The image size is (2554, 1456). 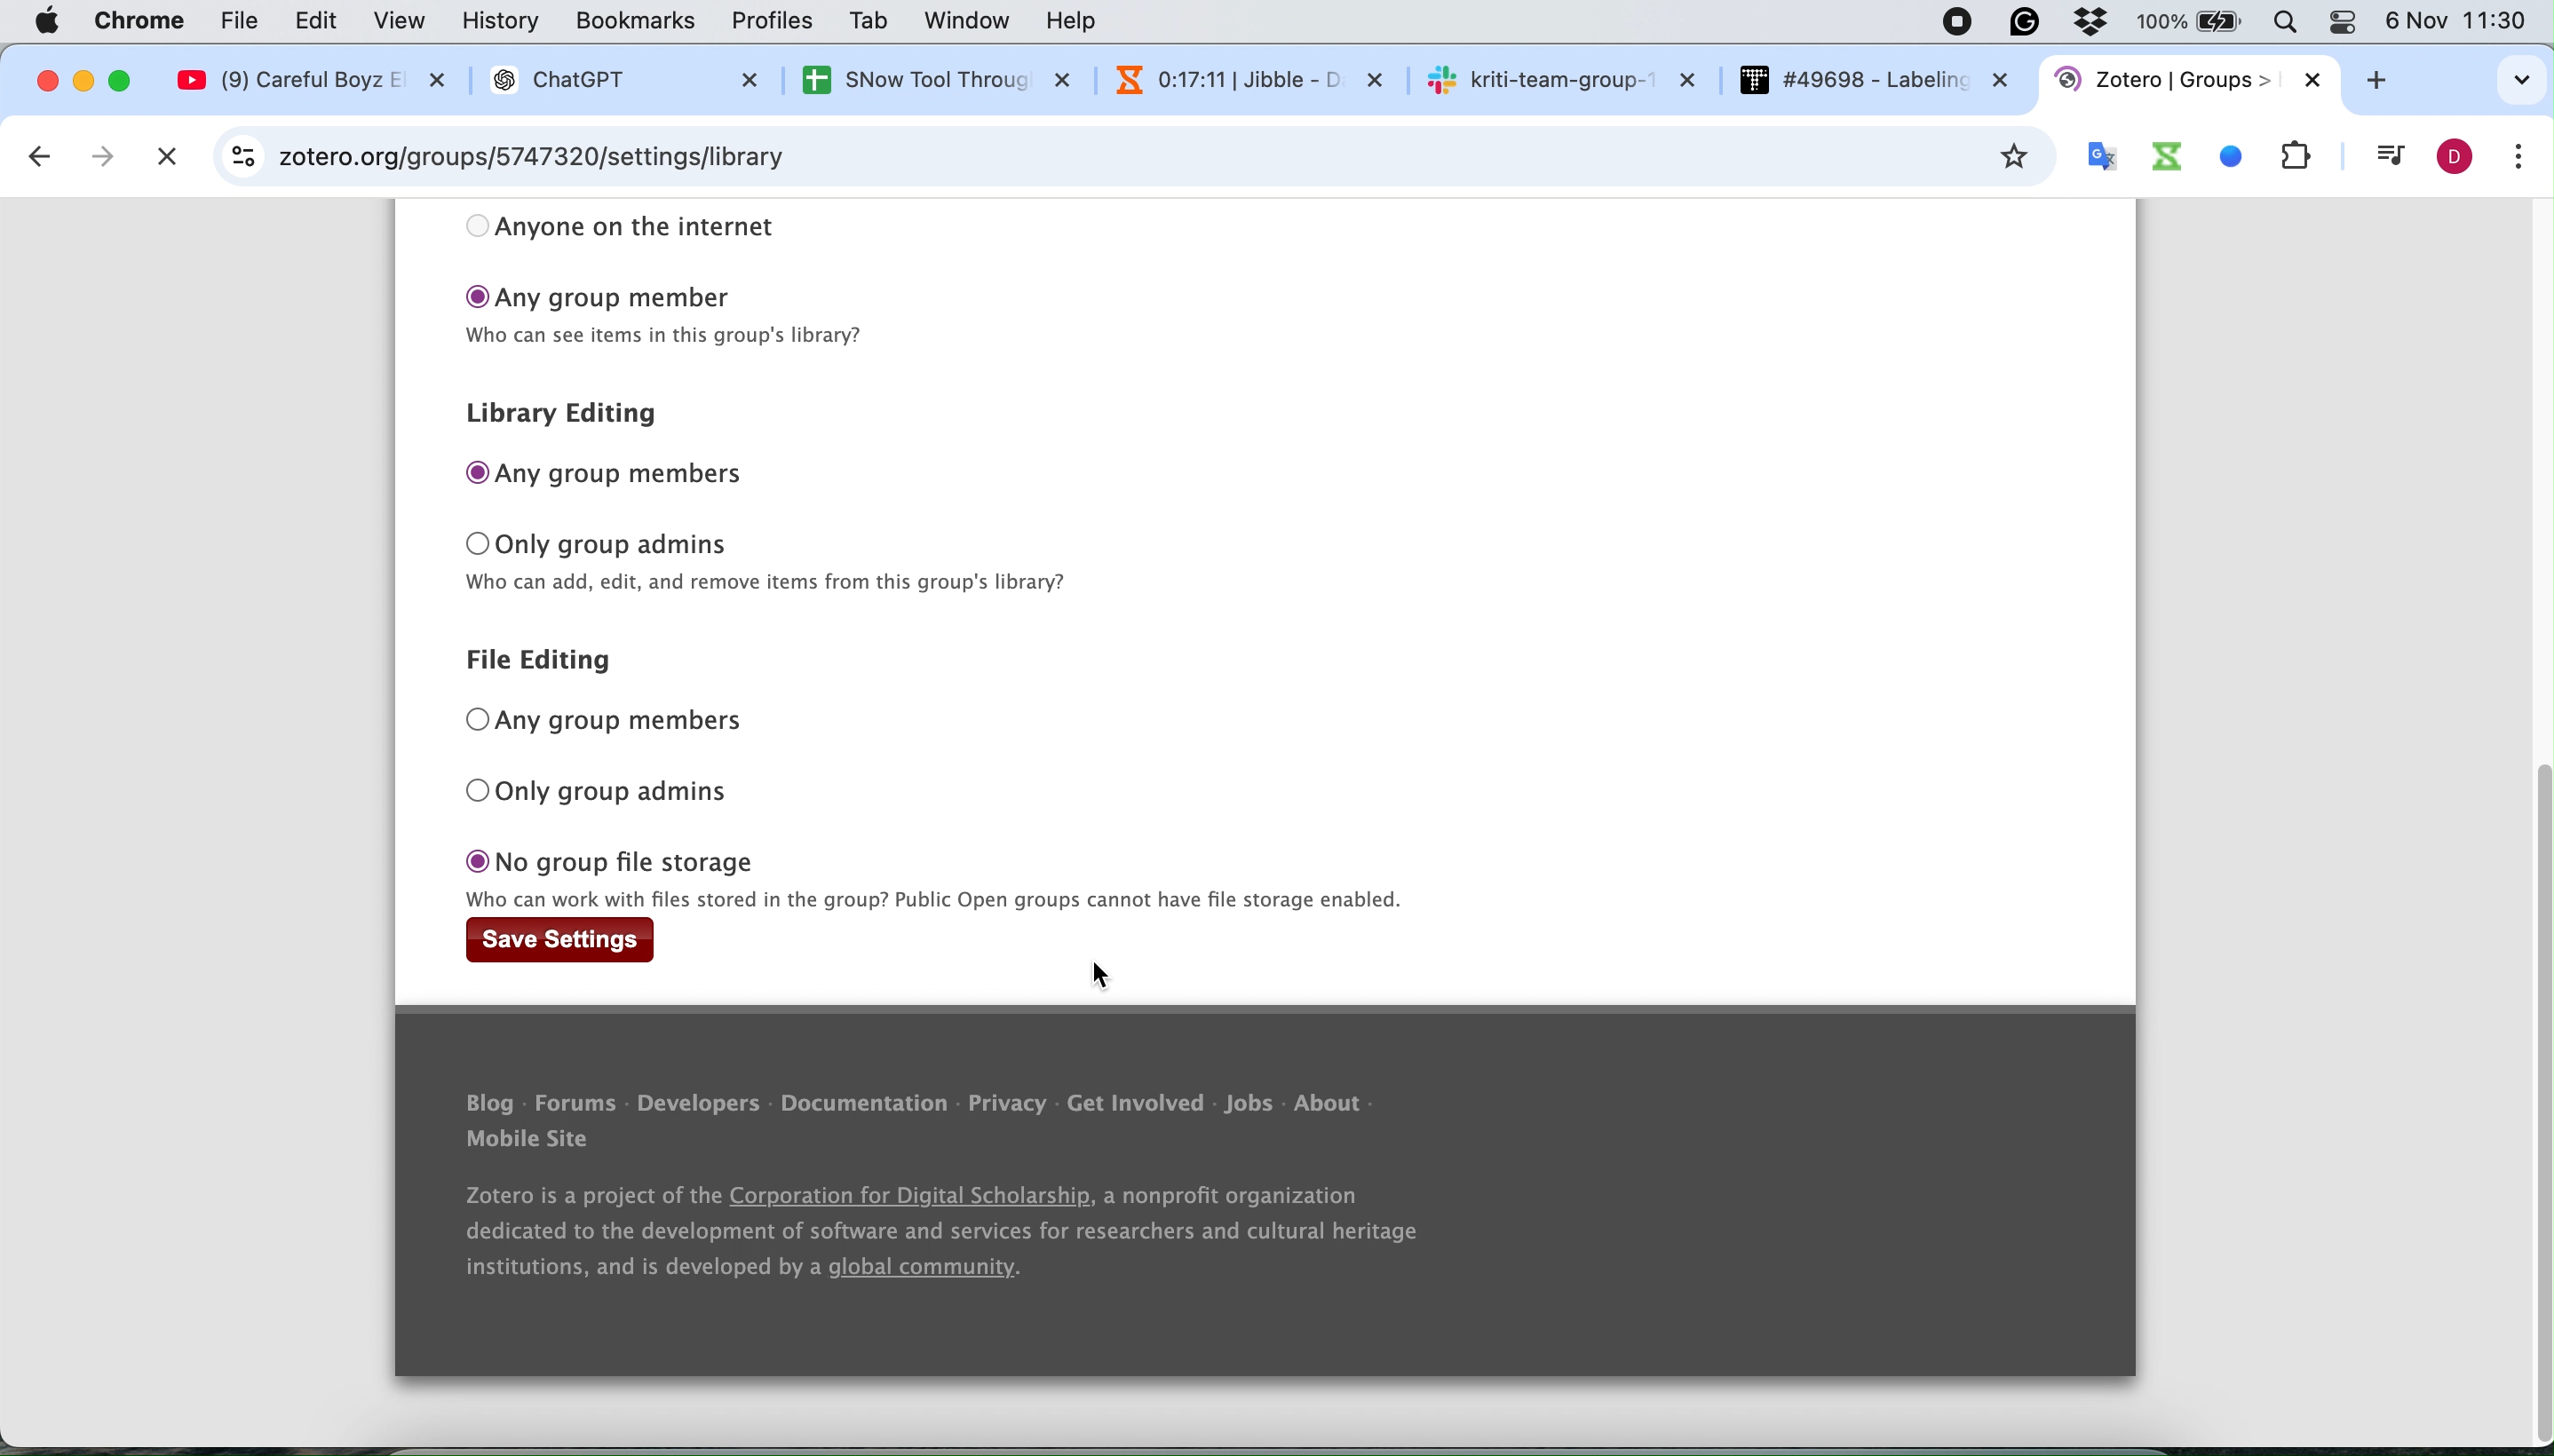 What do you see at coordinates (637, 25) in the screenshot?
I see `bookmarks` at bounding box center [637, 25].